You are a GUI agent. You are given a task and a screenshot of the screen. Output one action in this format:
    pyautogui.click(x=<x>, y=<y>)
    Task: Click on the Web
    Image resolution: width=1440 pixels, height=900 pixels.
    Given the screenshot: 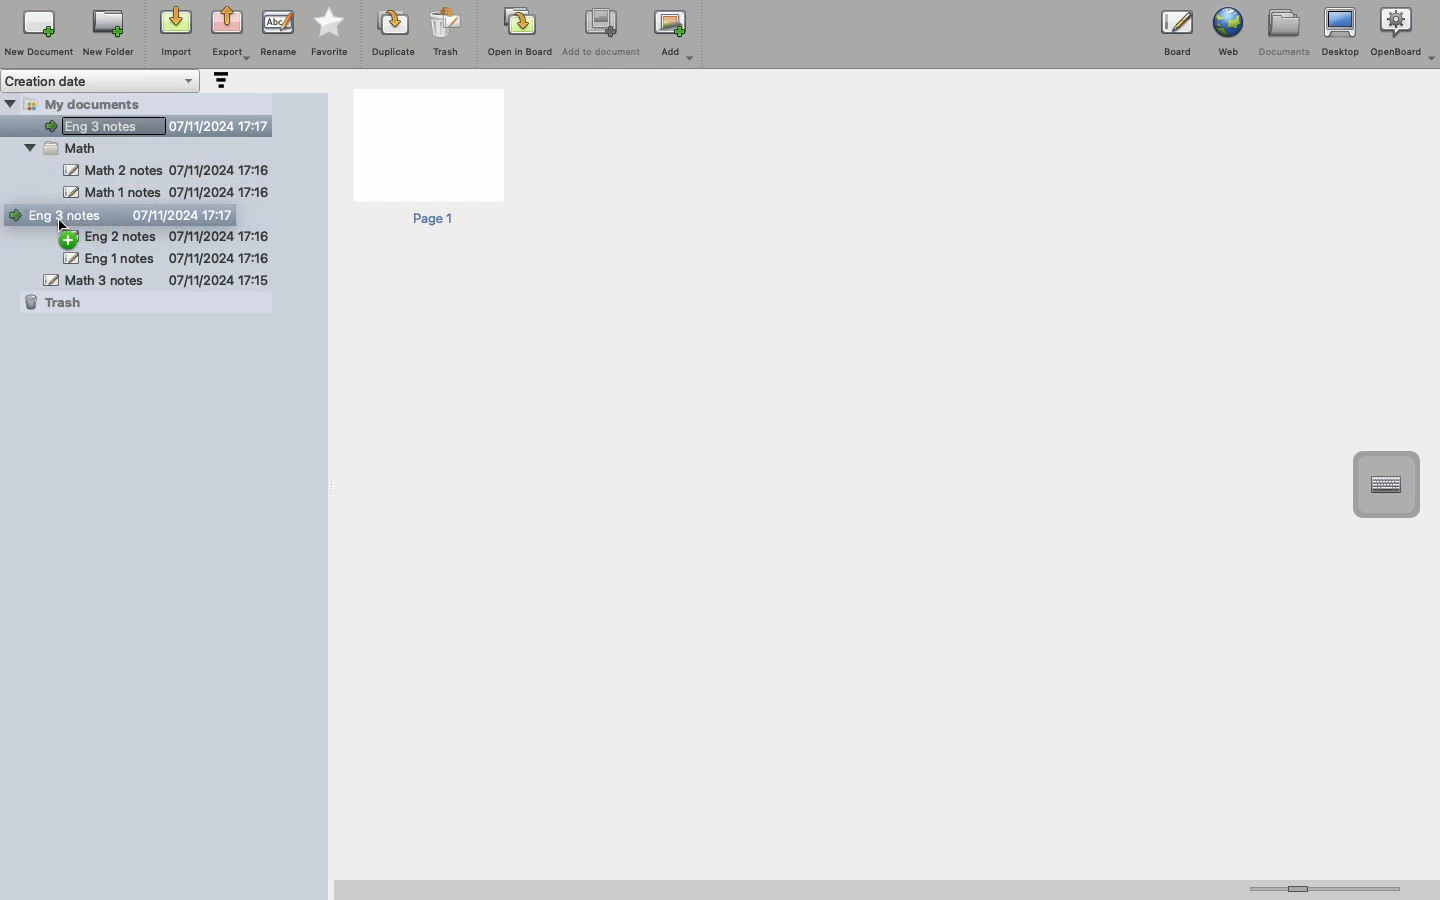 What is the action you would take?
    pyautogui.click(x=1226, y=32)
    